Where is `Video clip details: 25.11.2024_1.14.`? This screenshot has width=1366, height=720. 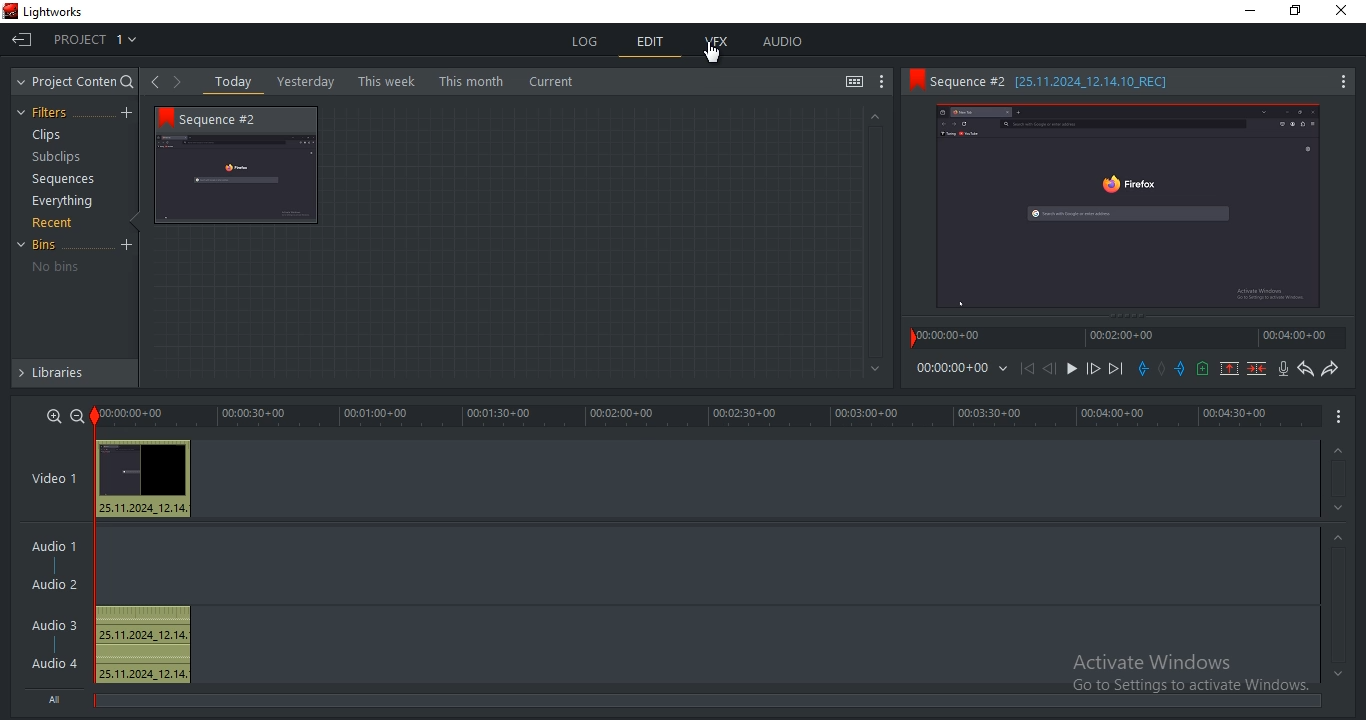 Video clip details: 25.11.2024_1.14. is located at coordinates (141, 508).